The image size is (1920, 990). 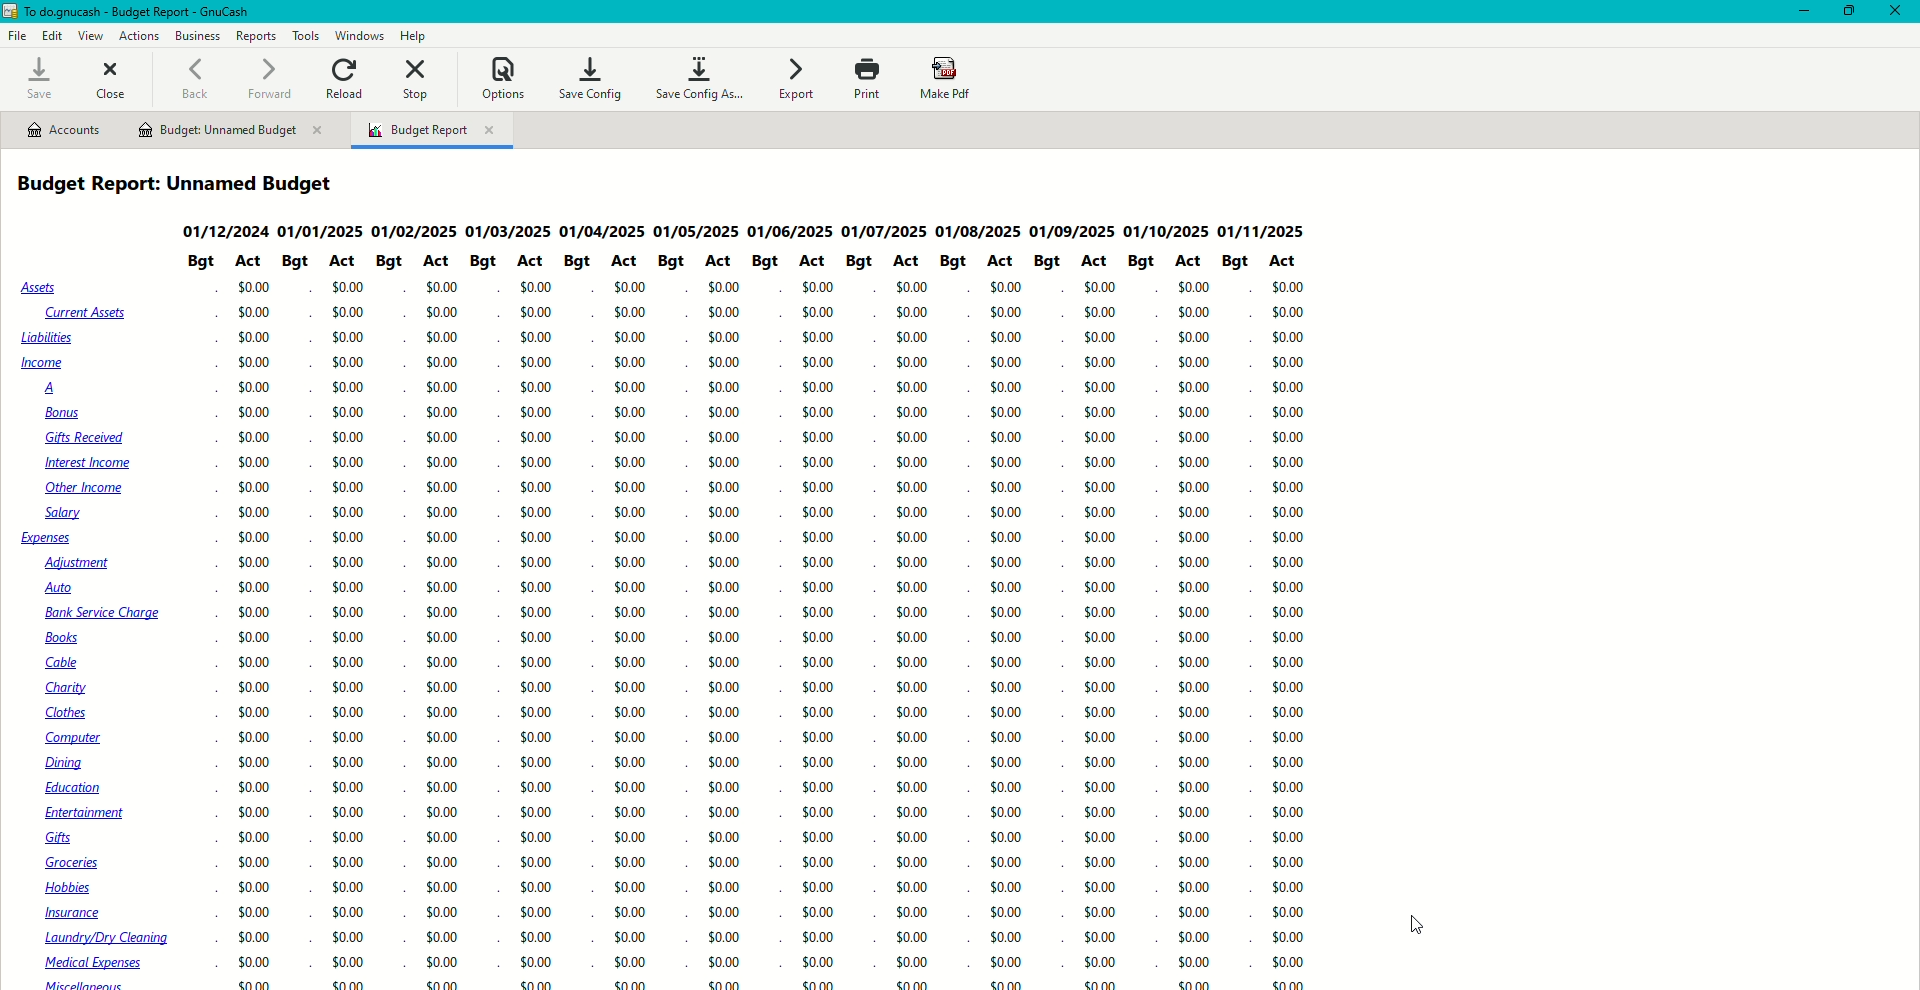 What do you see at coordinates (185, 184) in the screenshot?
I see `Budget Report` at bounding box center [185, 184].